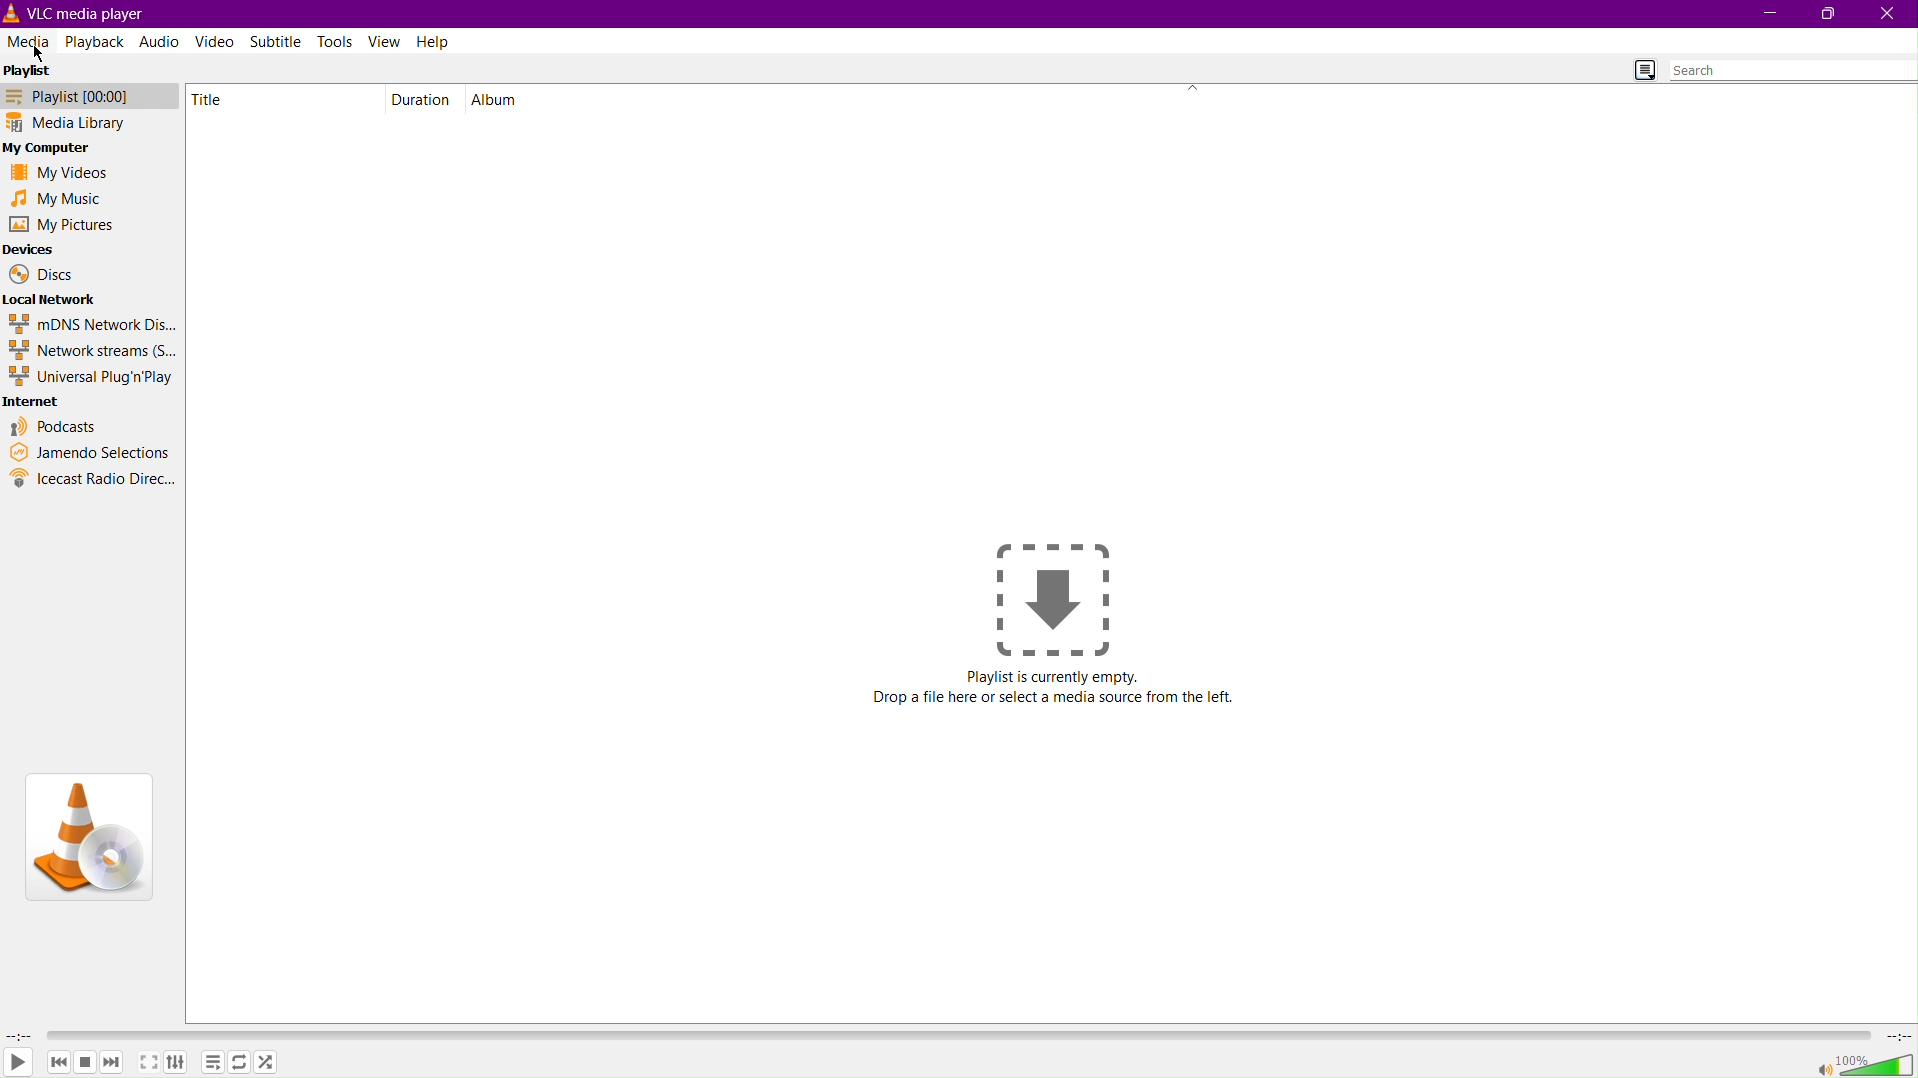 This screenshot has height=1078, width=1918. Describe the element at coordinates (90, 124) in the screenshot. I see `Media Library` at that location.